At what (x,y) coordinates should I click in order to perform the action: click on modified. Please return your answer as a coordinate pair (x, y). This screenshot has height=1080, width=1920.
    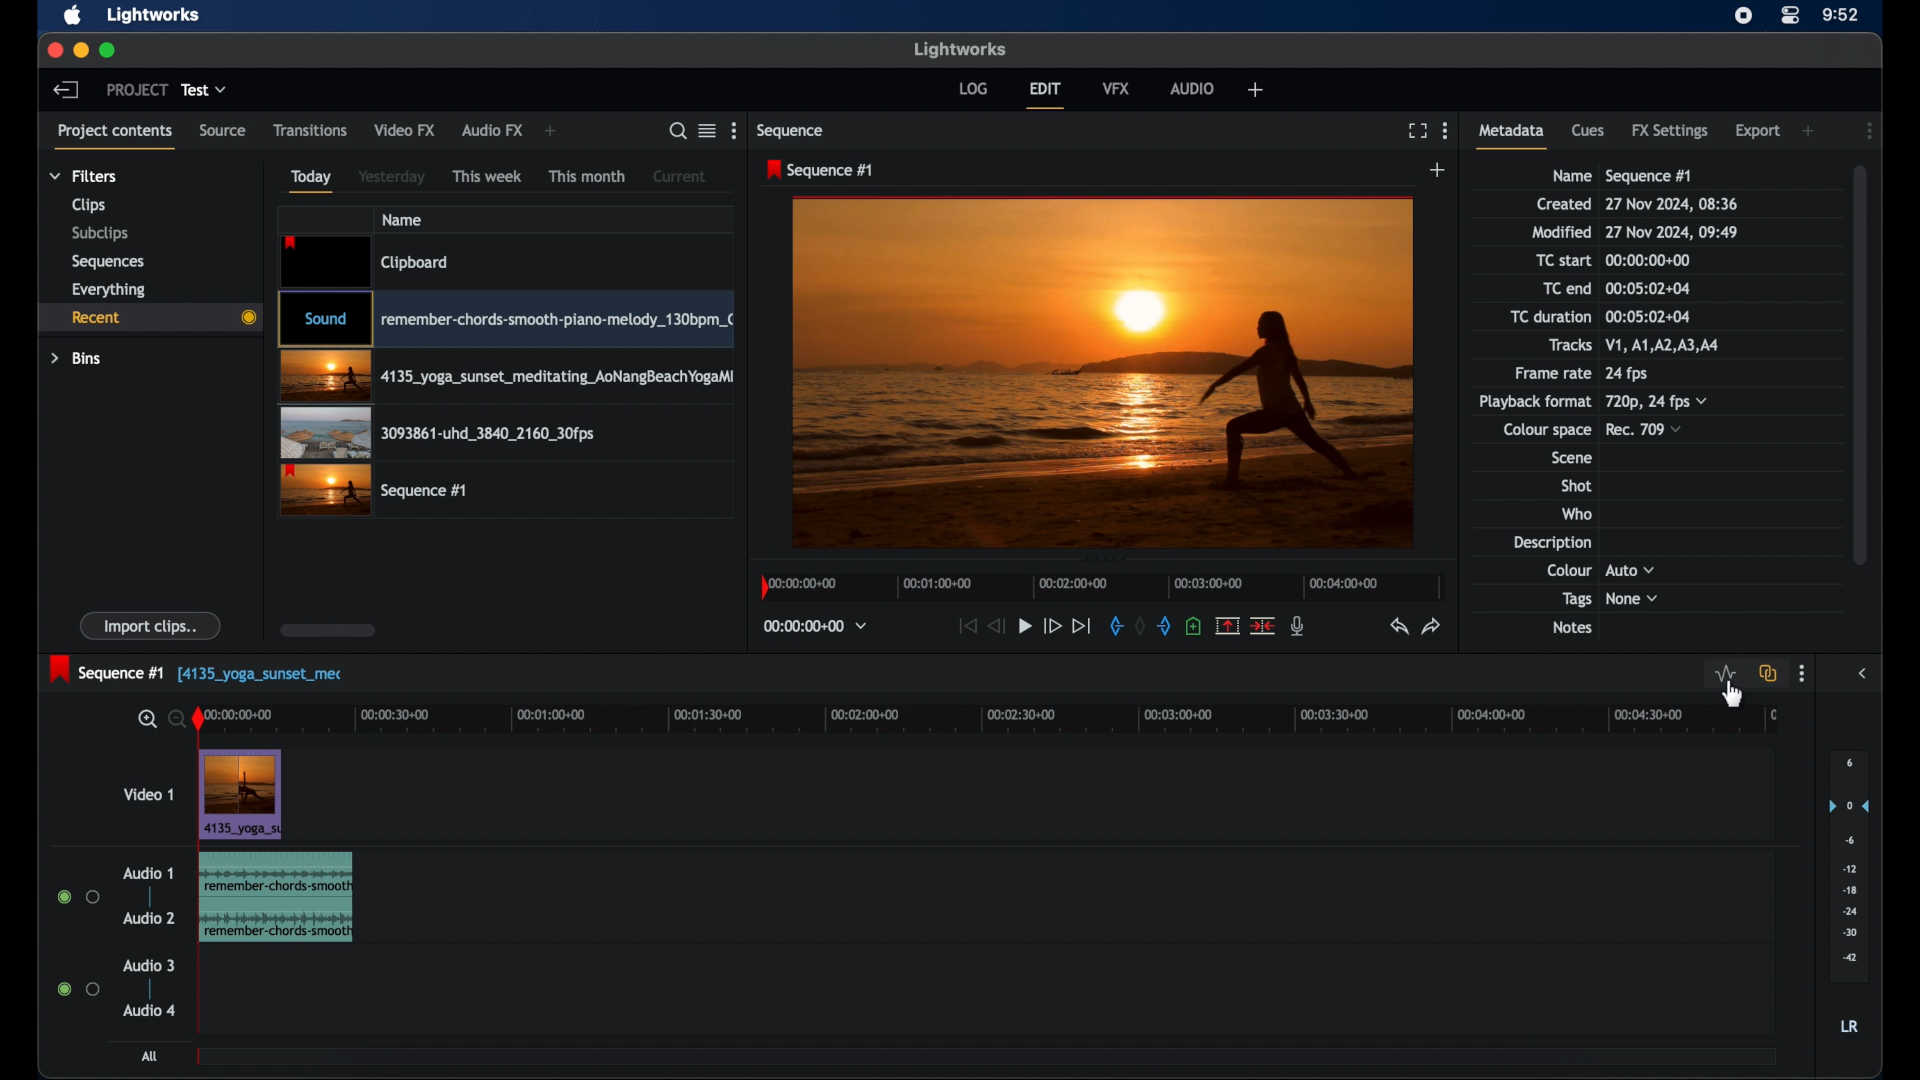
    Looking at the image, I should click on (1673, 232).